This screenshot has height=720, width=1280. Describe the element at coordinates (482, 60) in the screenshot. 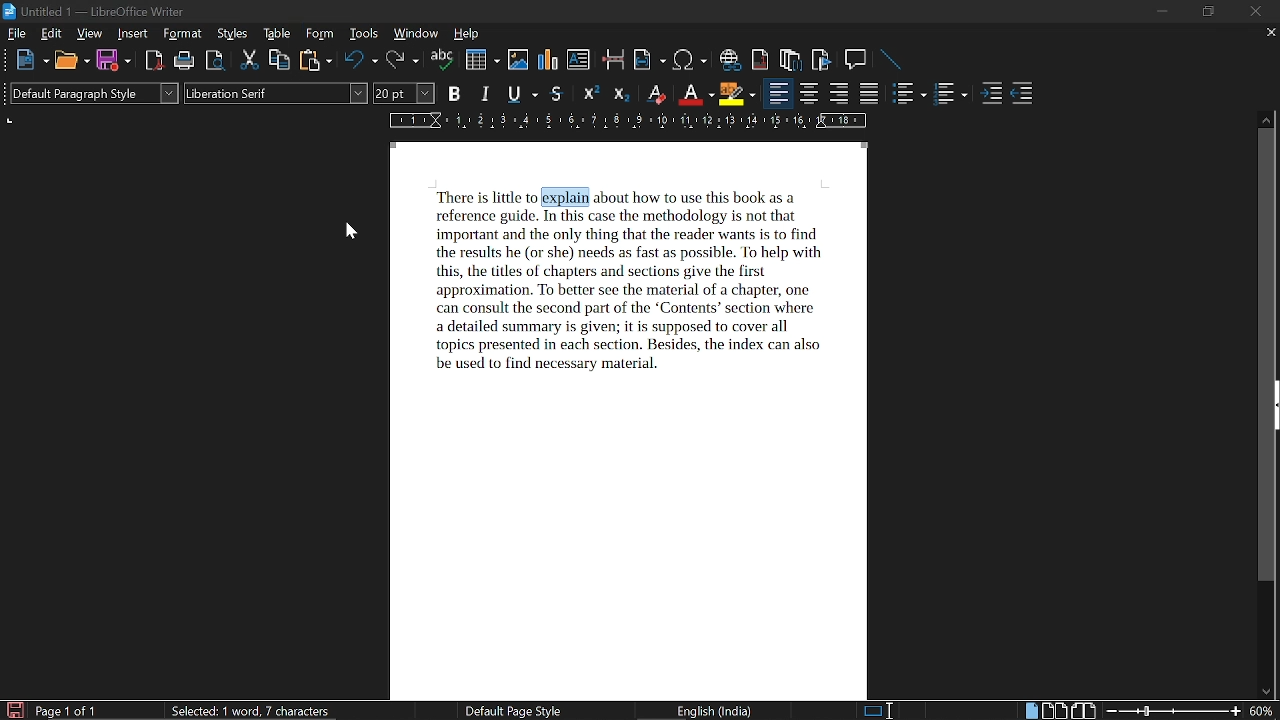

I see `insert table` at that location.